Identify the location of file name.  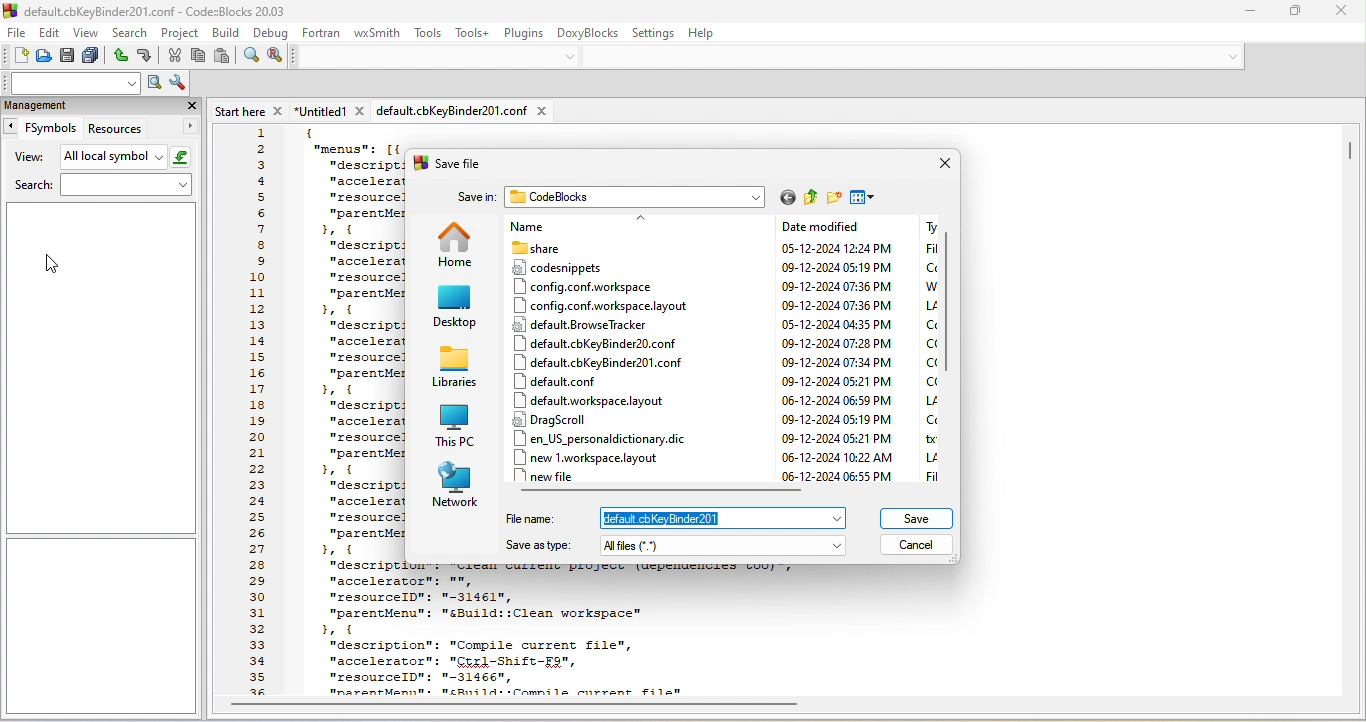
(729, 518).